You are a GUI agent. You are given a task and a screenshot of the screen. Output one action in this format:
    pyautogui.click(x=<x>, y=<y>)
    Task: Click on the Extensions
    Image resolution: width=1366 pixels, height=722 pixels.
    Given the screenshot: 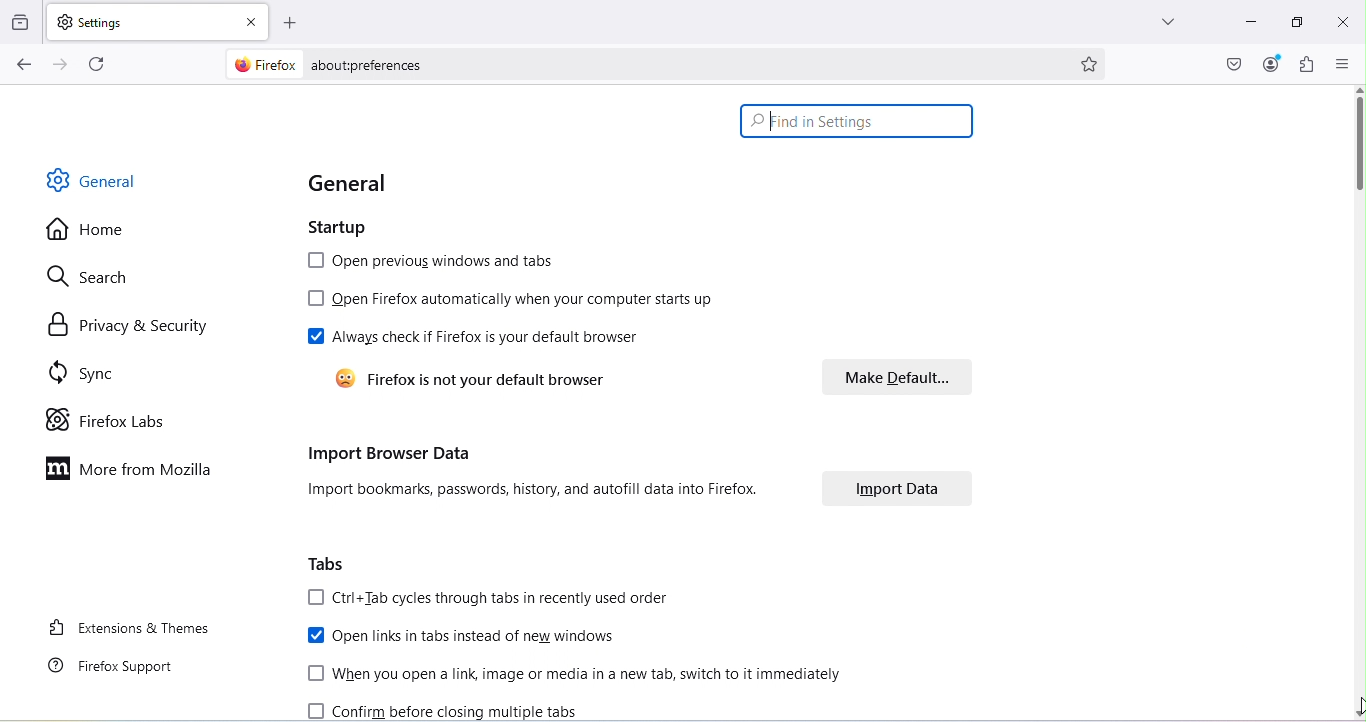 What is the action you would take?
    pyautogui.click(x=1303, y=66)
    